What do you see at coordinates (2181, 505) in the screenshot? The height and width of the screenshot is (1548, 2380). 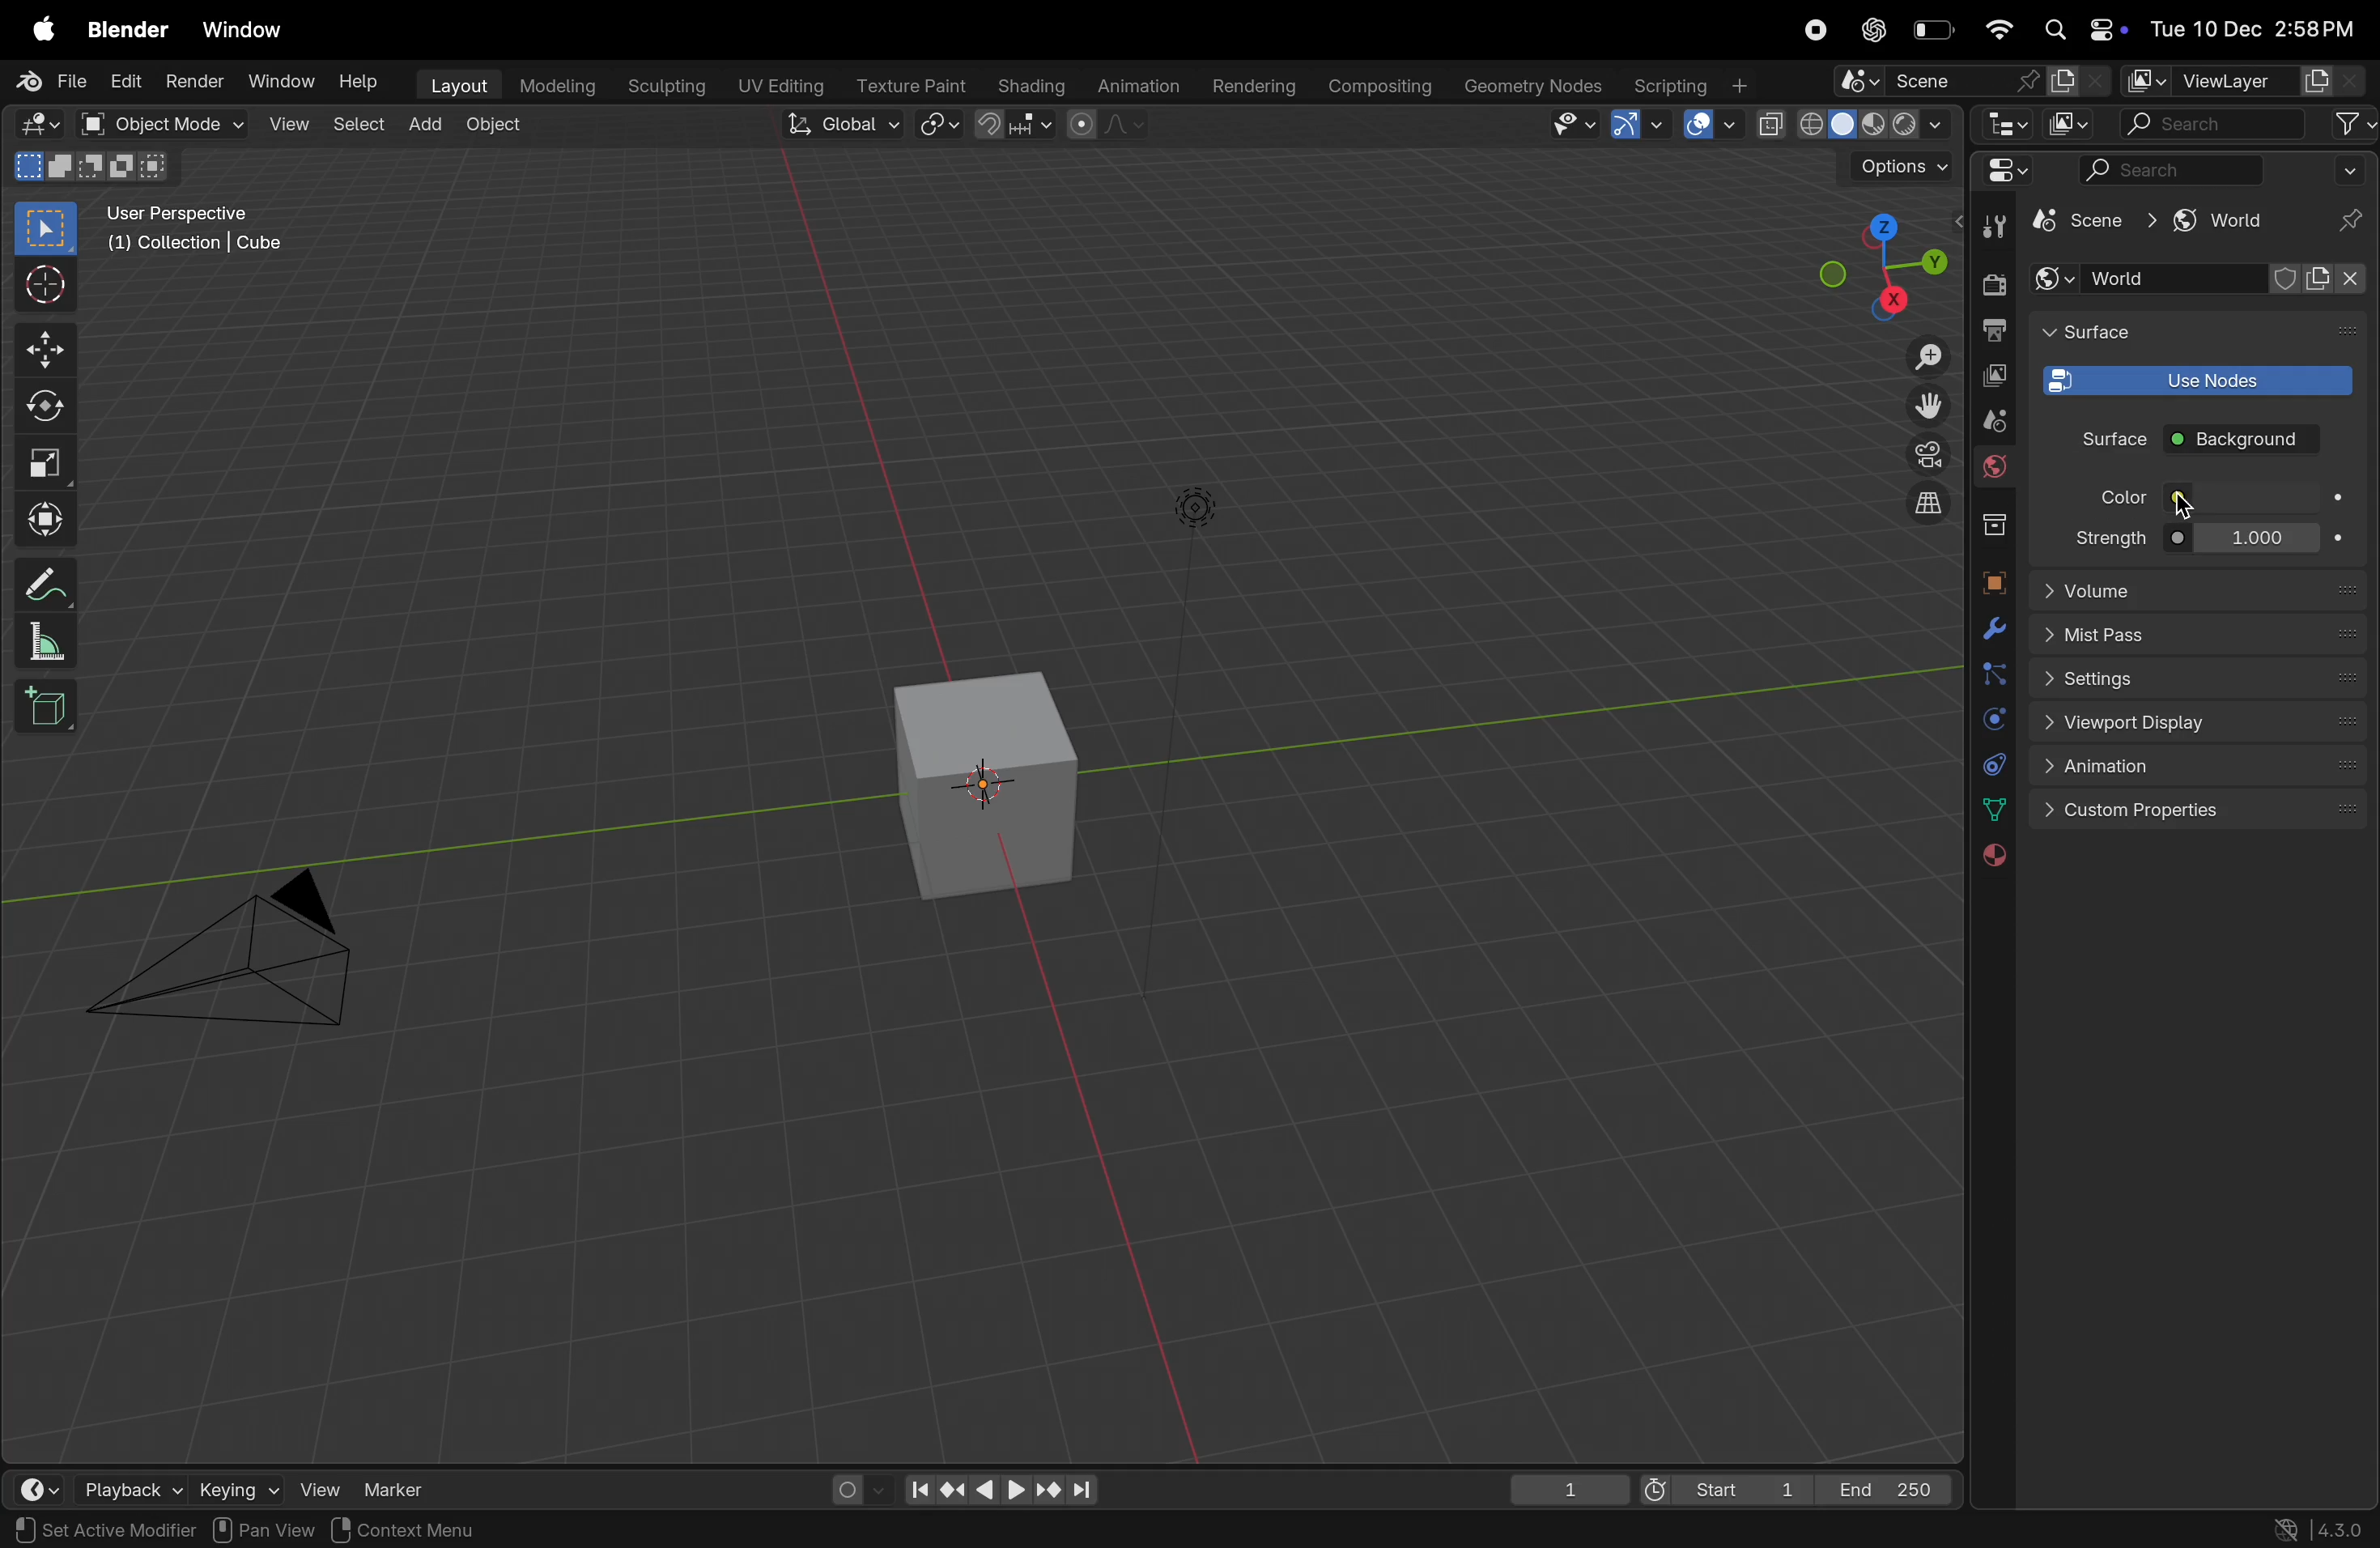 I see `cursor` at bounding box center [2181, 505].